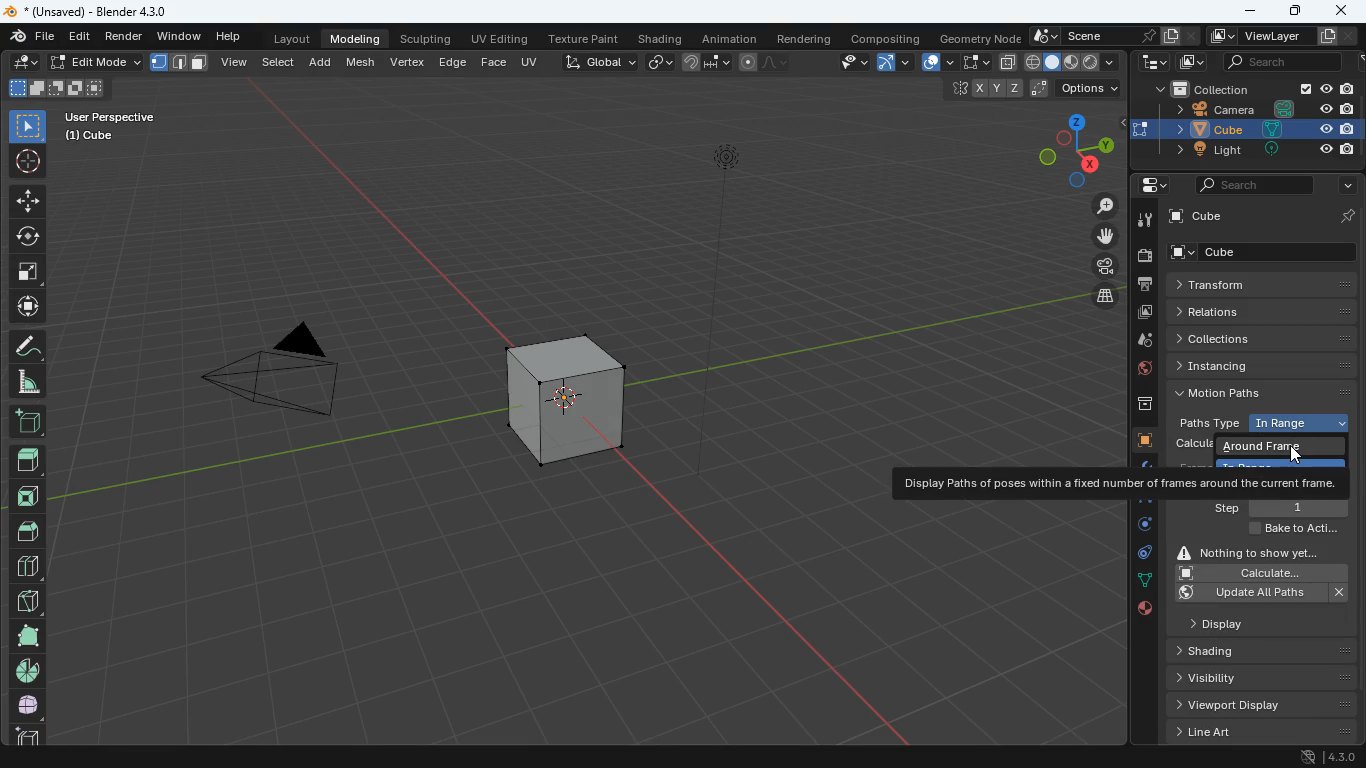 The image size is (1366, 768). Describe the element at coordinates (1142, 313) in the screenshot. I see `image` at that location.